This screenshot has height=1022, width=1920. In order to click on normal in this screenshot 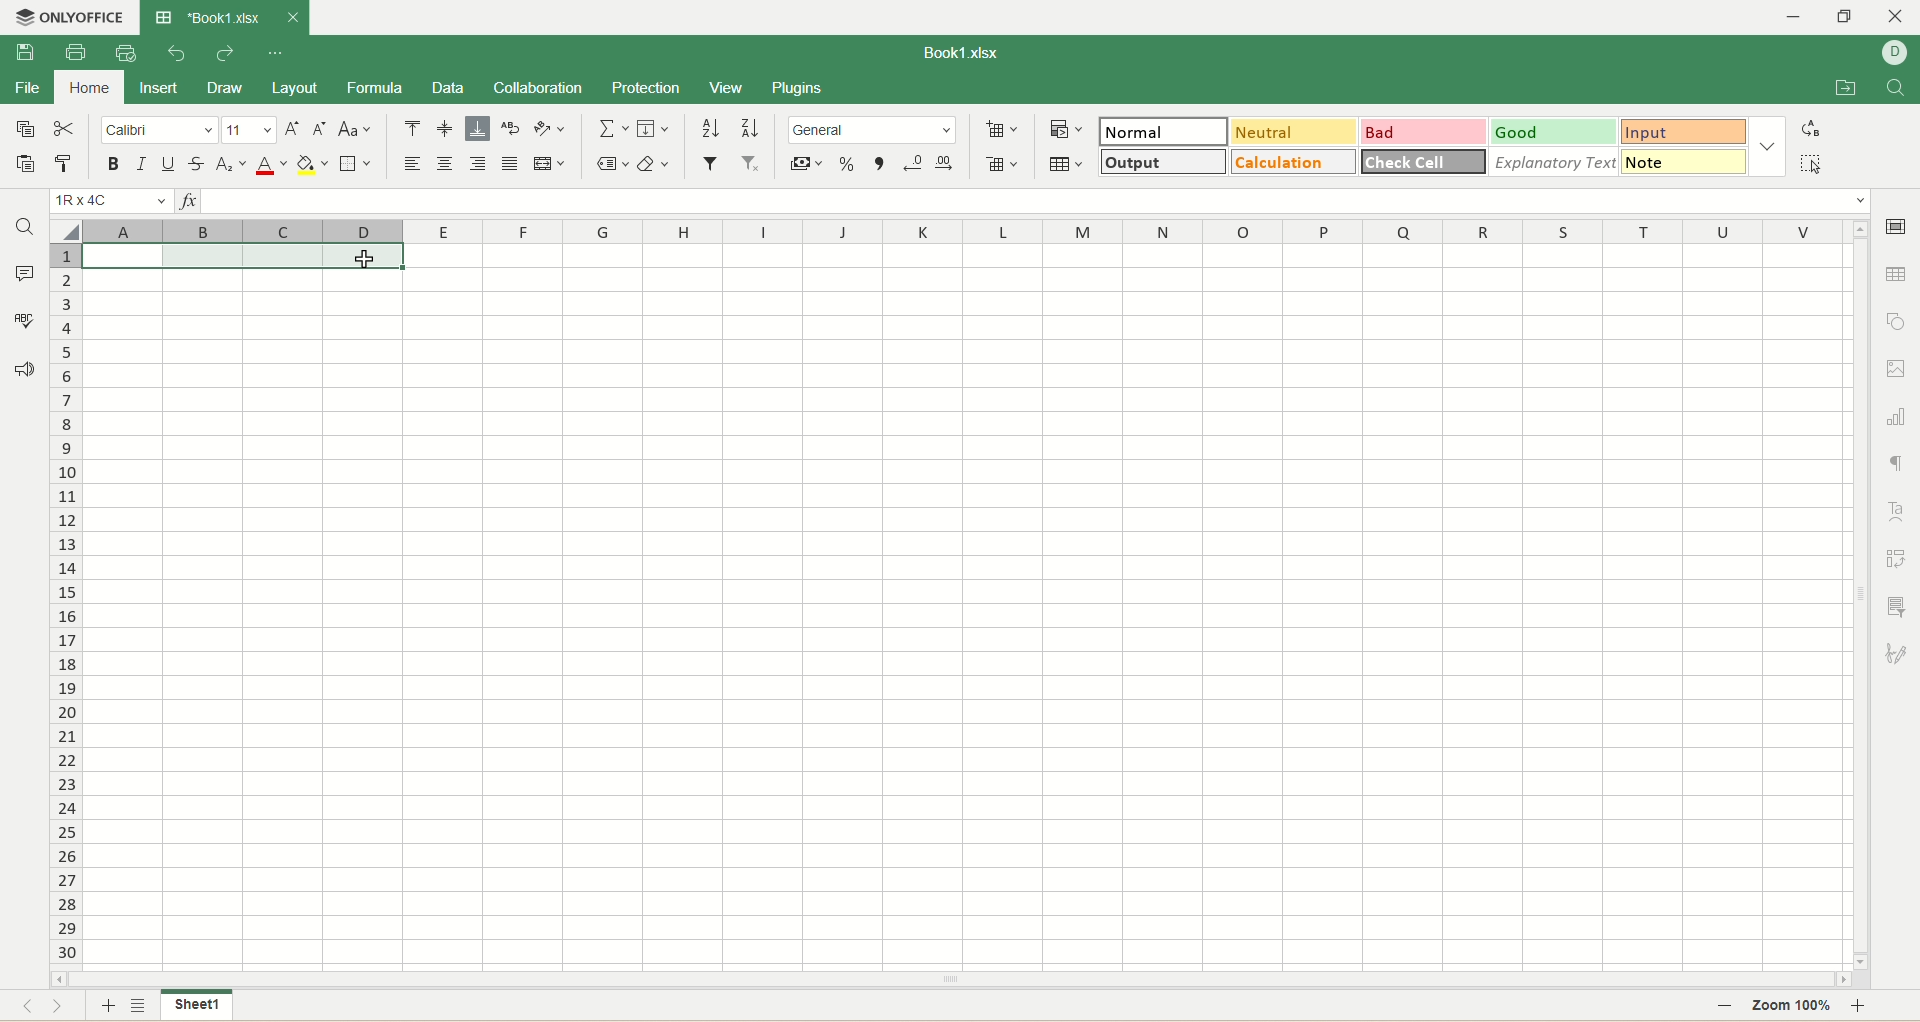, I will do `click(1163, 131)`.